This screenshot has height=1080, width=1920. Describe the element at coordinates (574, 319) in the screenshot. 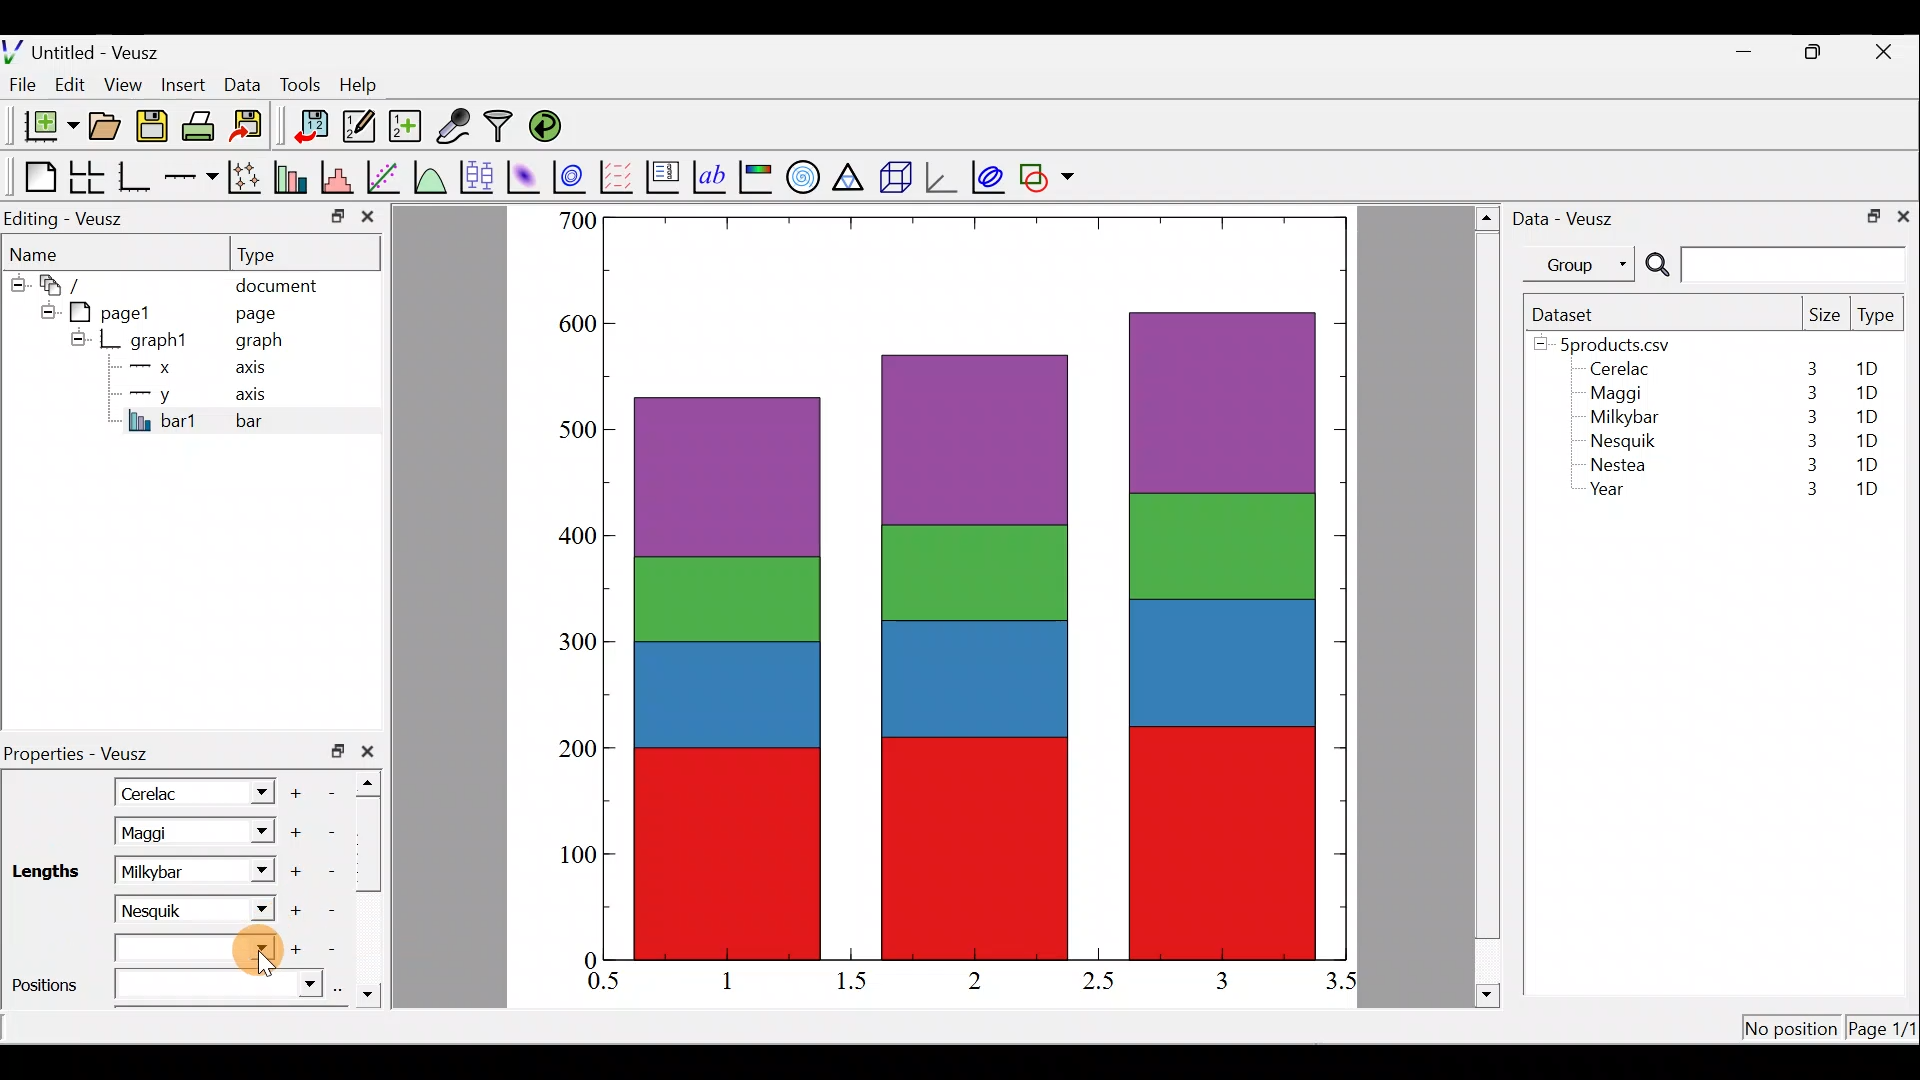

I see `600` at that location.